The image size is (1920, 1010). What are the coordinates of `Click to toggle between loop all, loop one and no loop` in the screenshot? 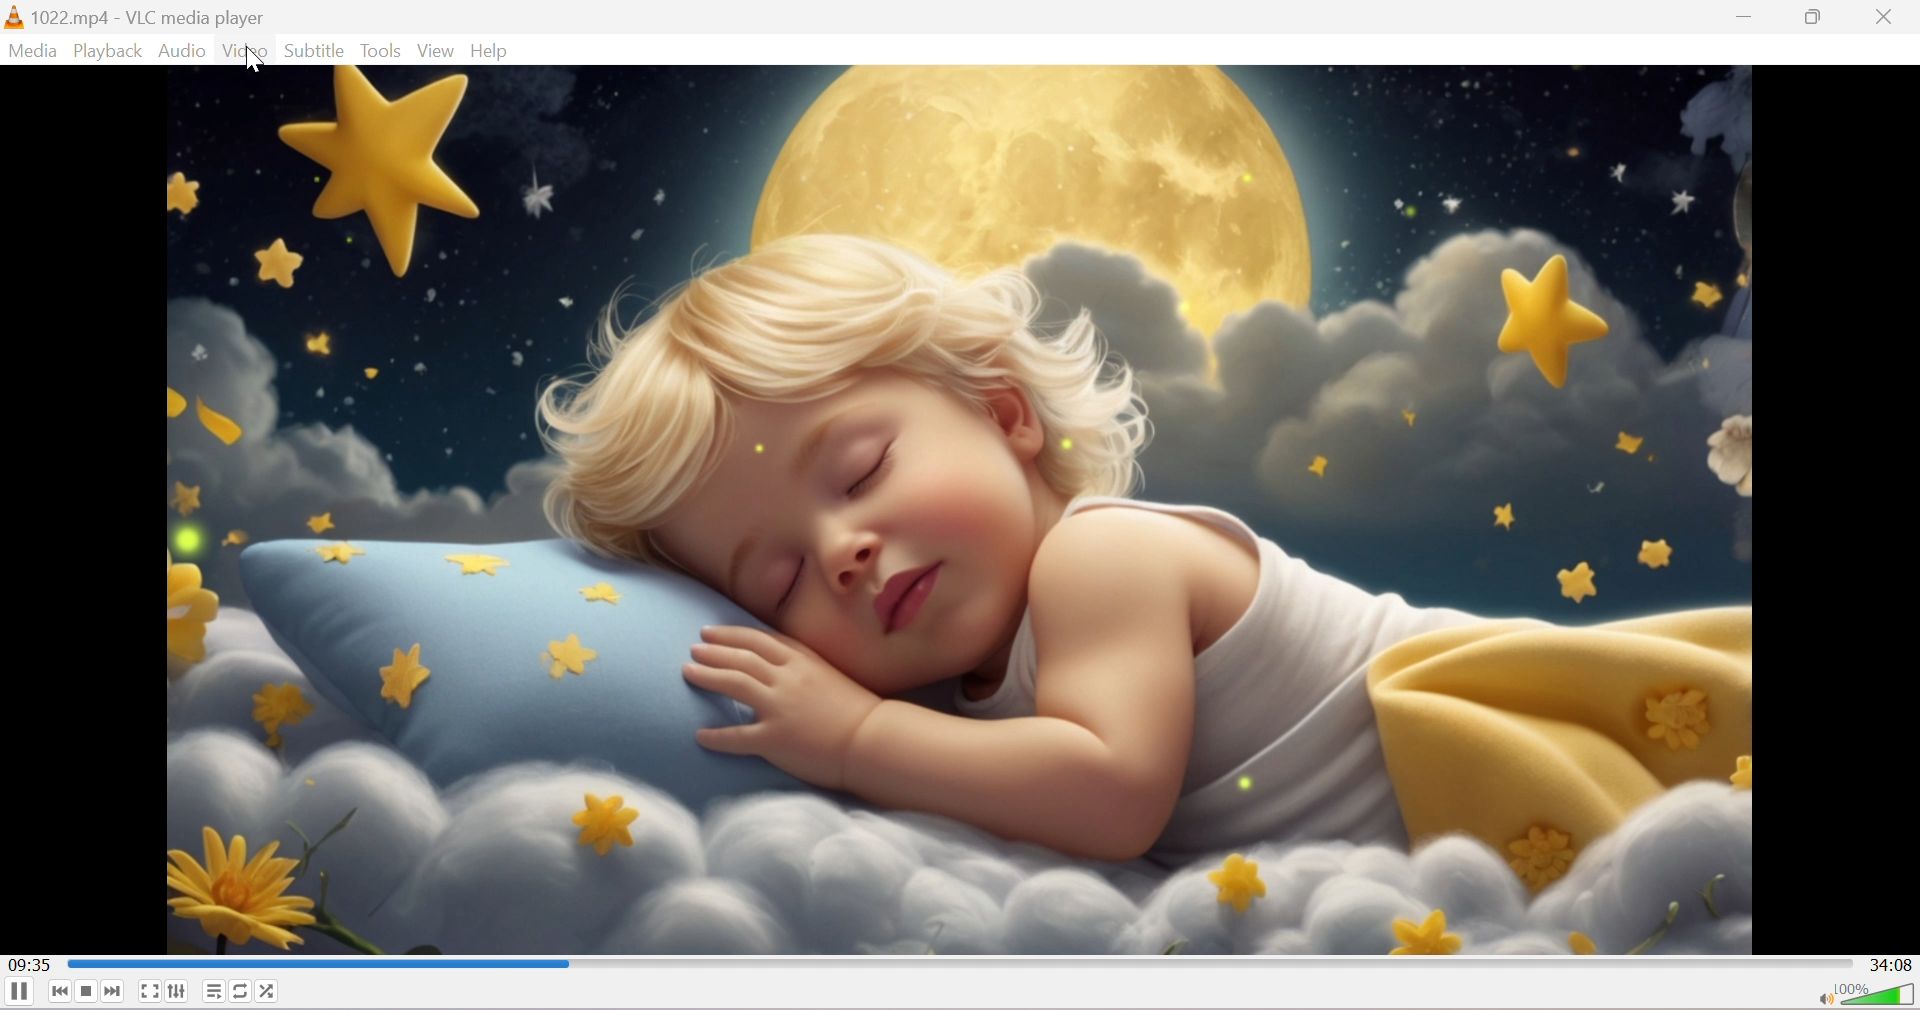 It's located at (241, 990).